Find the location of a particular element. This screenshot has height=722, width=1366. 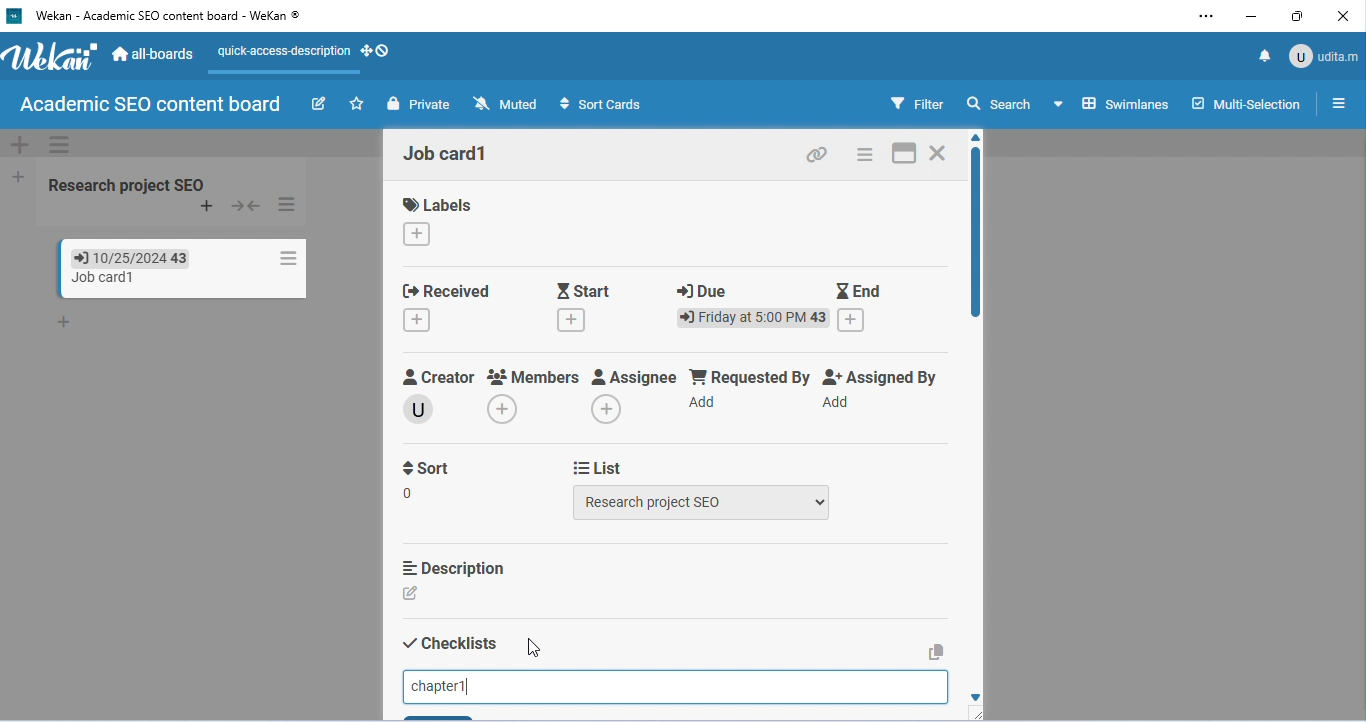

minimize is located at coordinates (1249, 18).